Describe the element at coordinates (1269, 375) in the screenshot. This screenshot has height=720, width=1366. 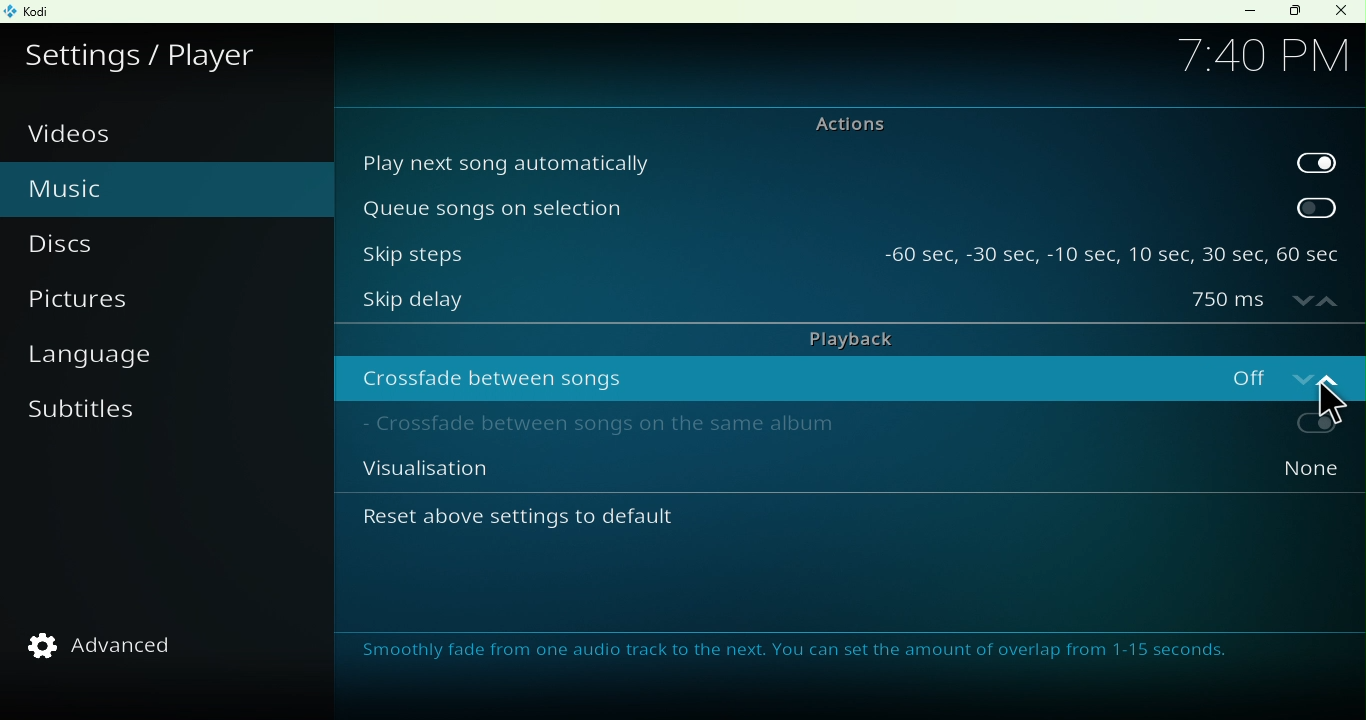
I see `on/off toggle` at that location.